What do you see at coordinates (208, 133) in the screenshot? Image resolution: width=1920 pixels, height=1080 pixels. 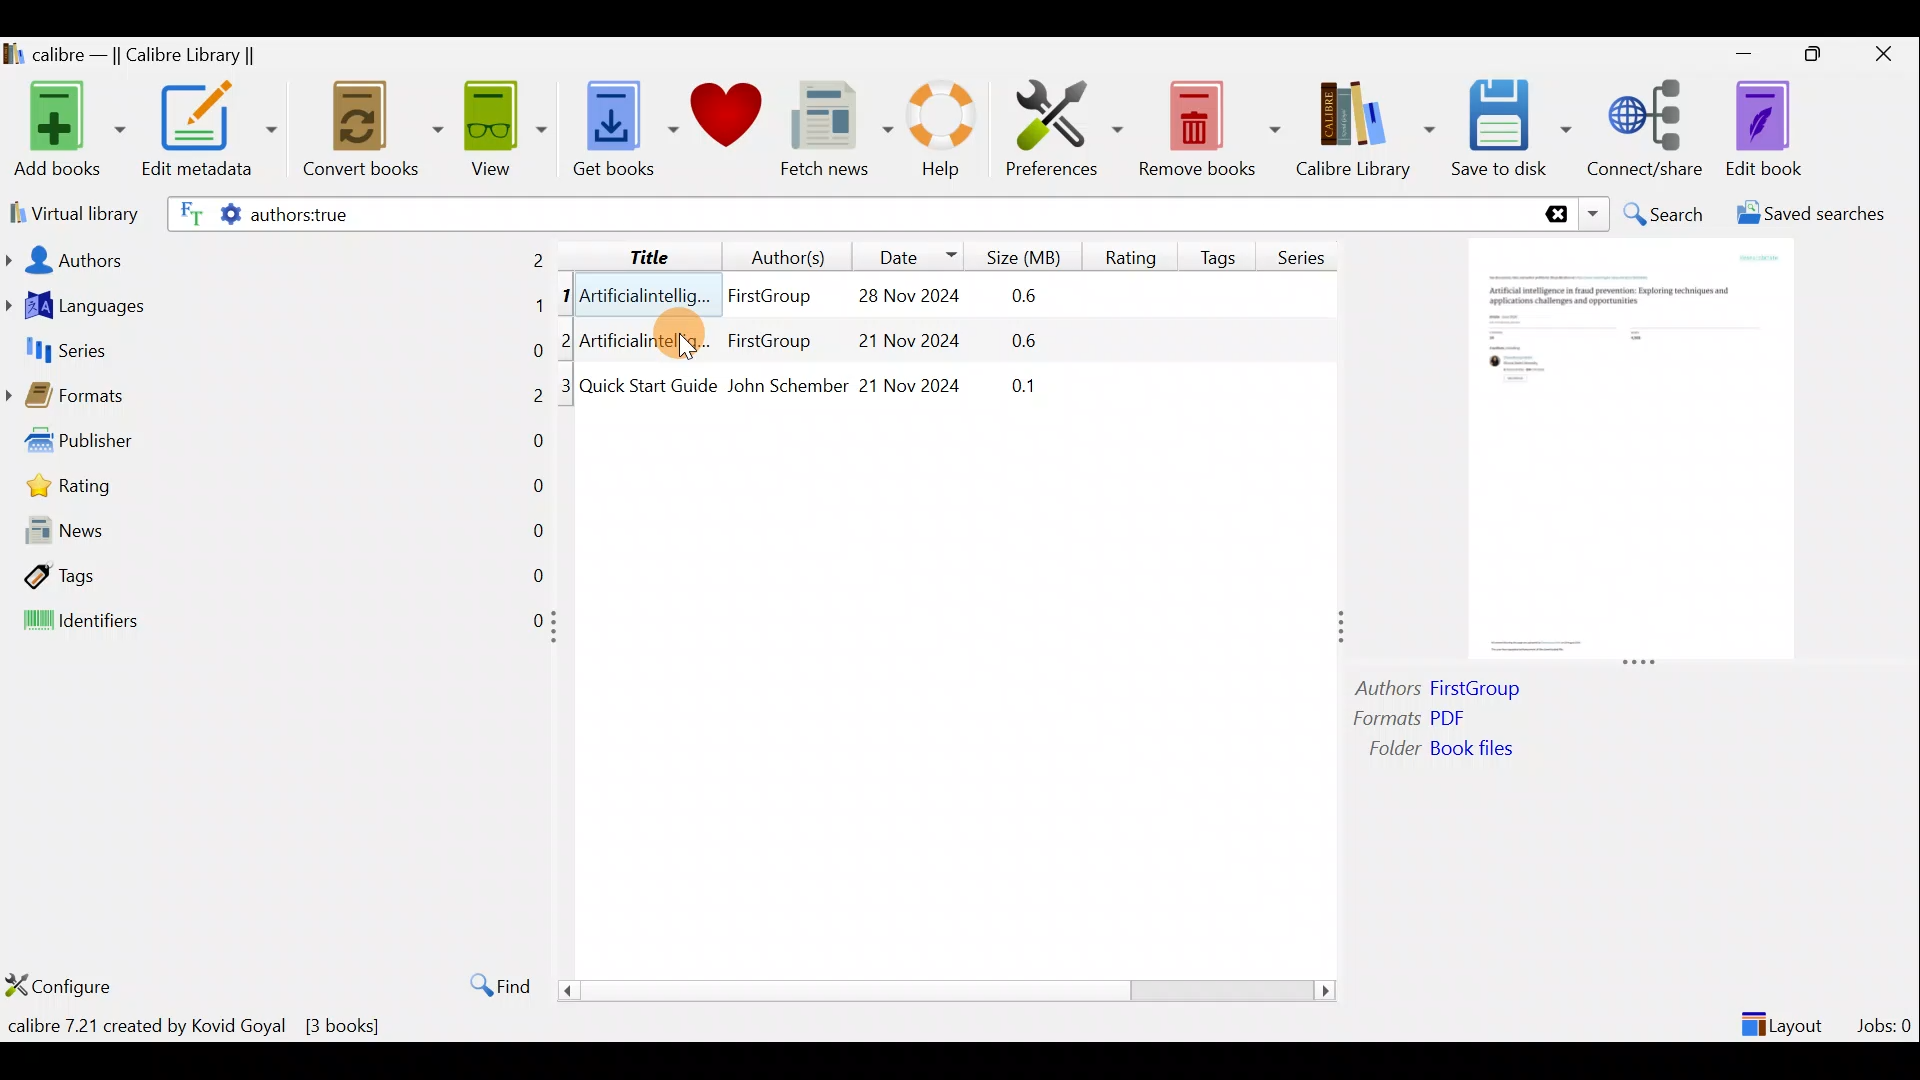 I see `Edit metadata` at bounding box center [208, 133].